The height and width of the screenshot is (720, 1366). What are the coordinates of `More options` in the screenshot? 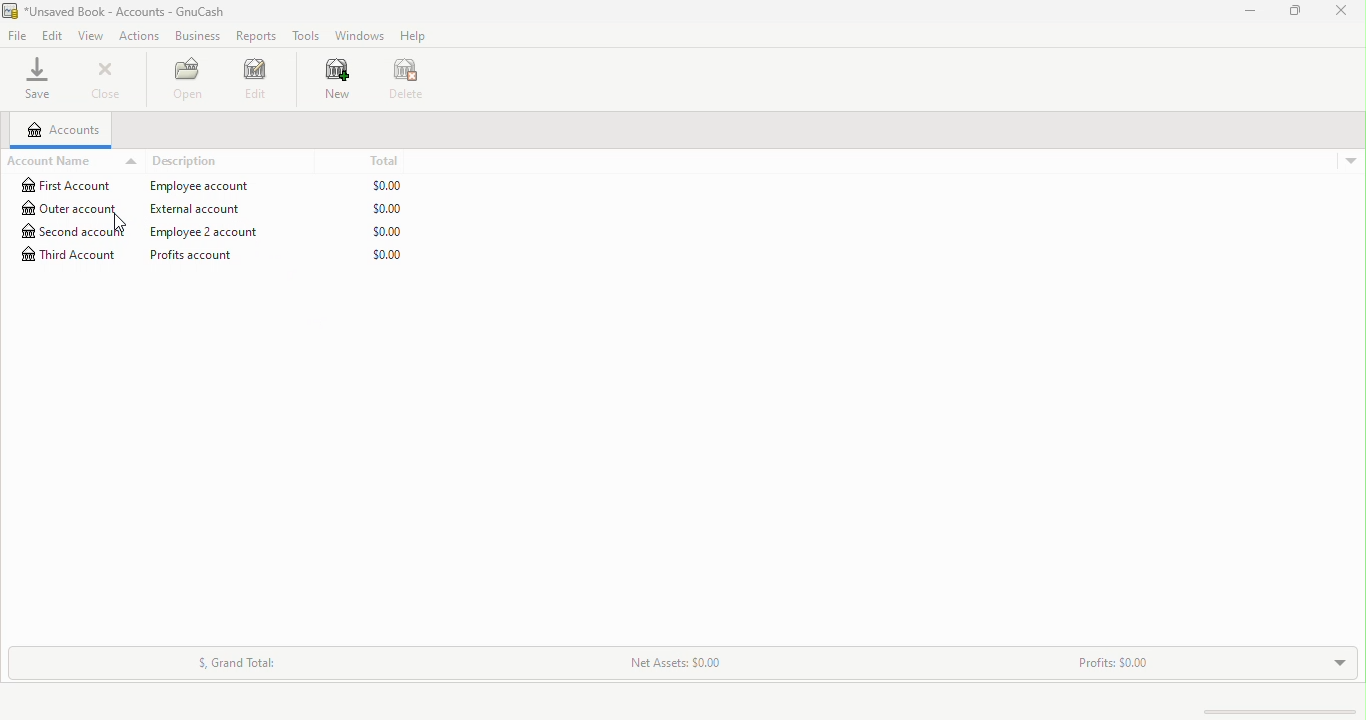 It's located at (1345, 164).